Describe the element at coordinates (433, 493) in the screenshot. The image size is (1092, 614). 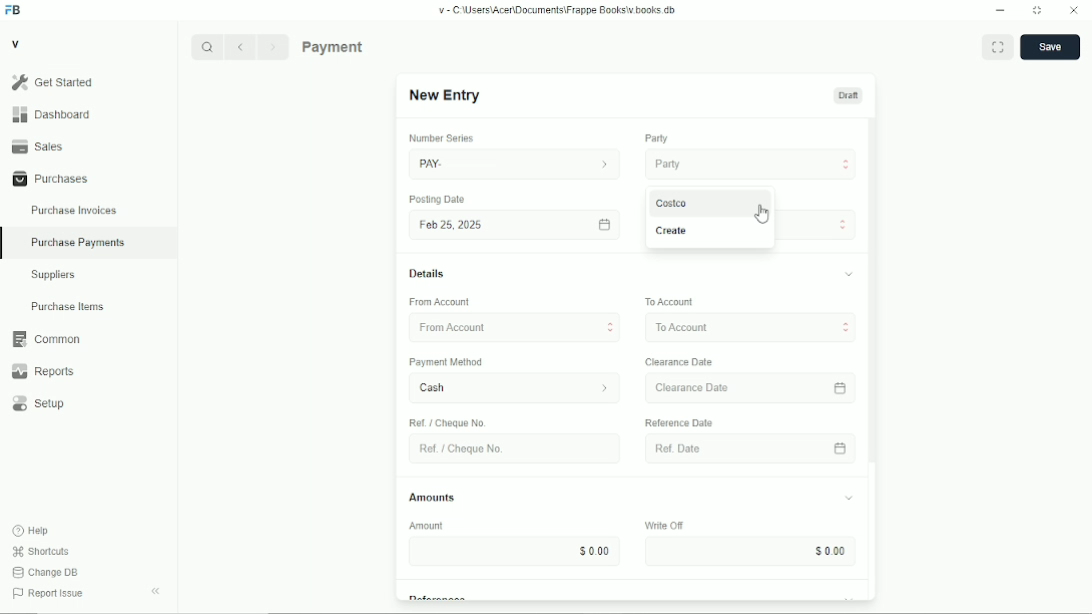
I see `Amounts` at that location.